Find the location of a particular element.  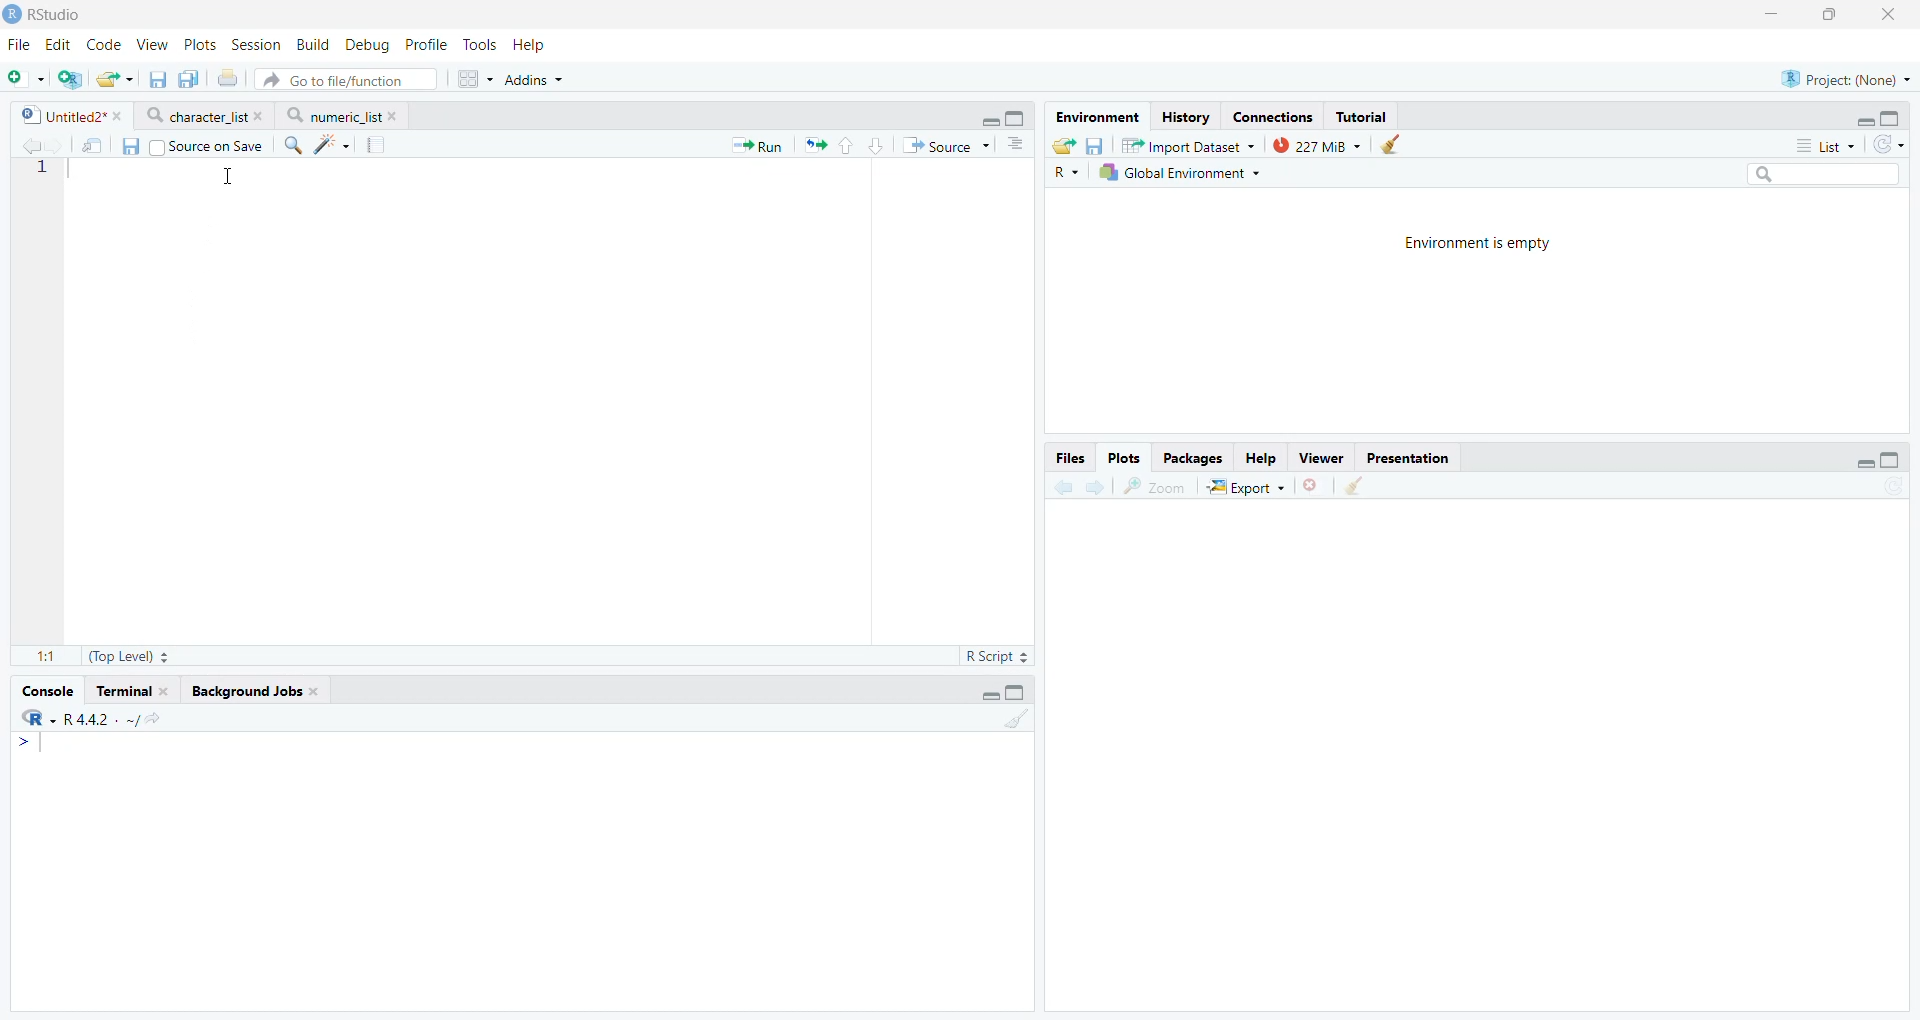

character list is located at coordinates (204, 115).